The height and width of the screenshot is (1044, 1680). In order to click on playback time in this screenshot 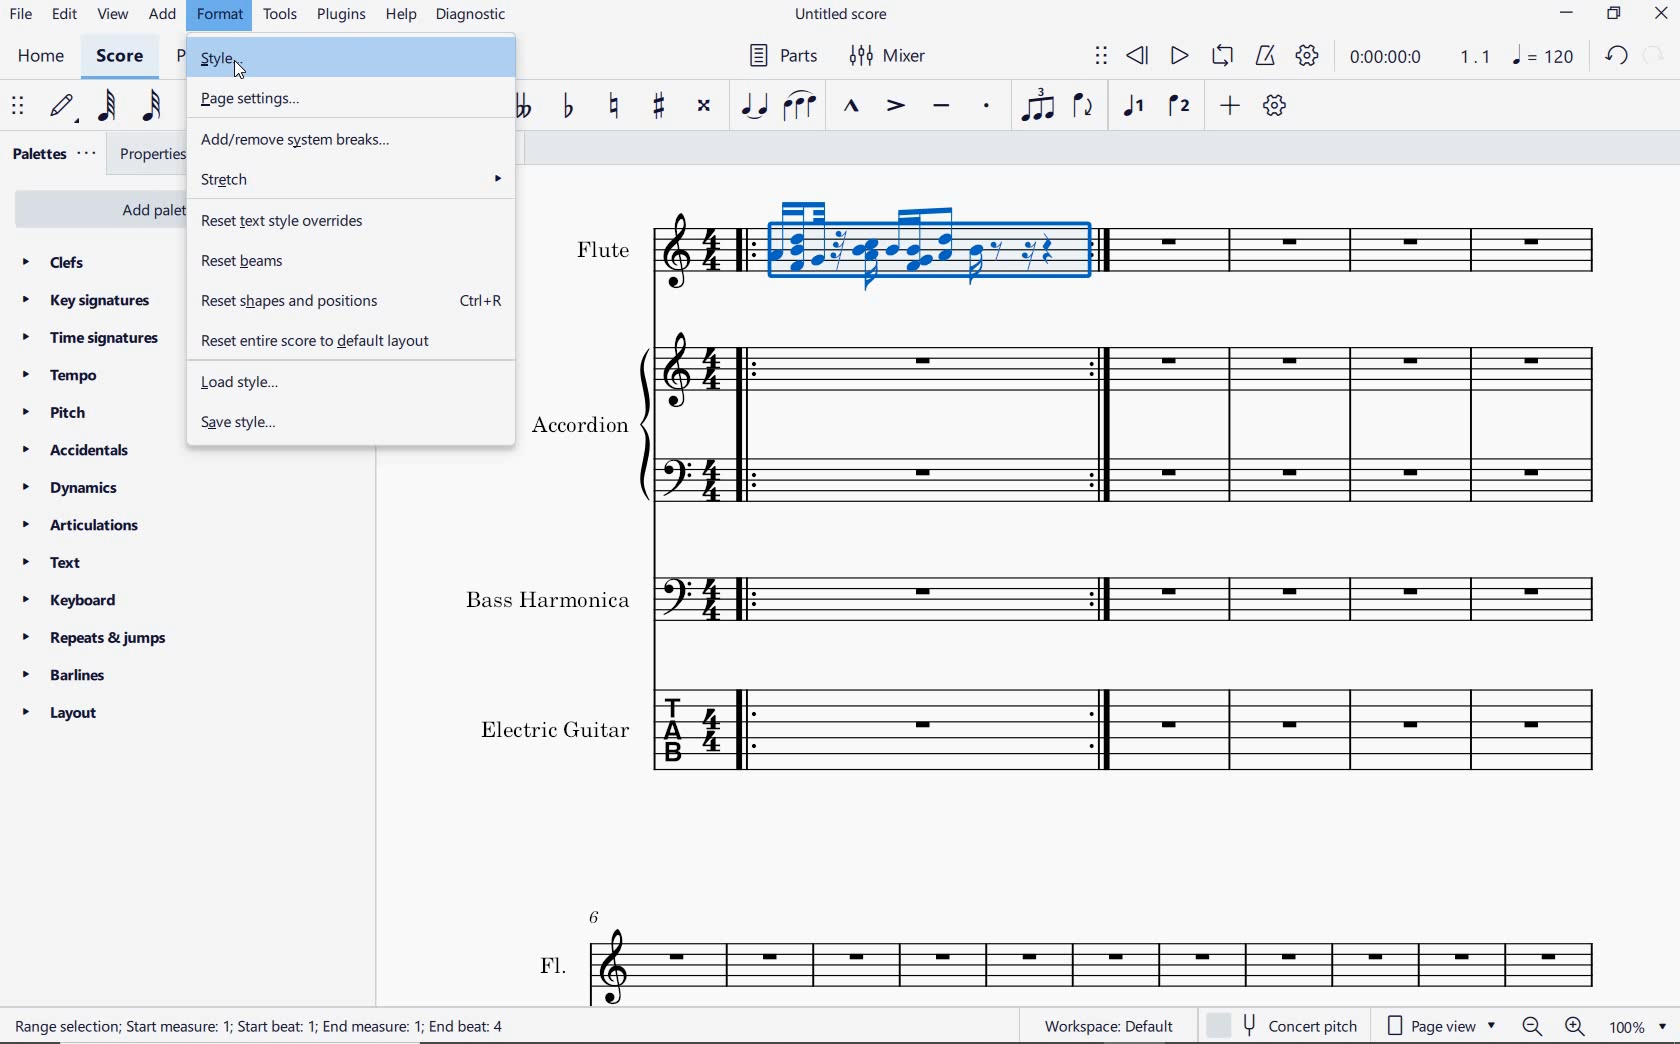, I will do `click(1385, 58)`.